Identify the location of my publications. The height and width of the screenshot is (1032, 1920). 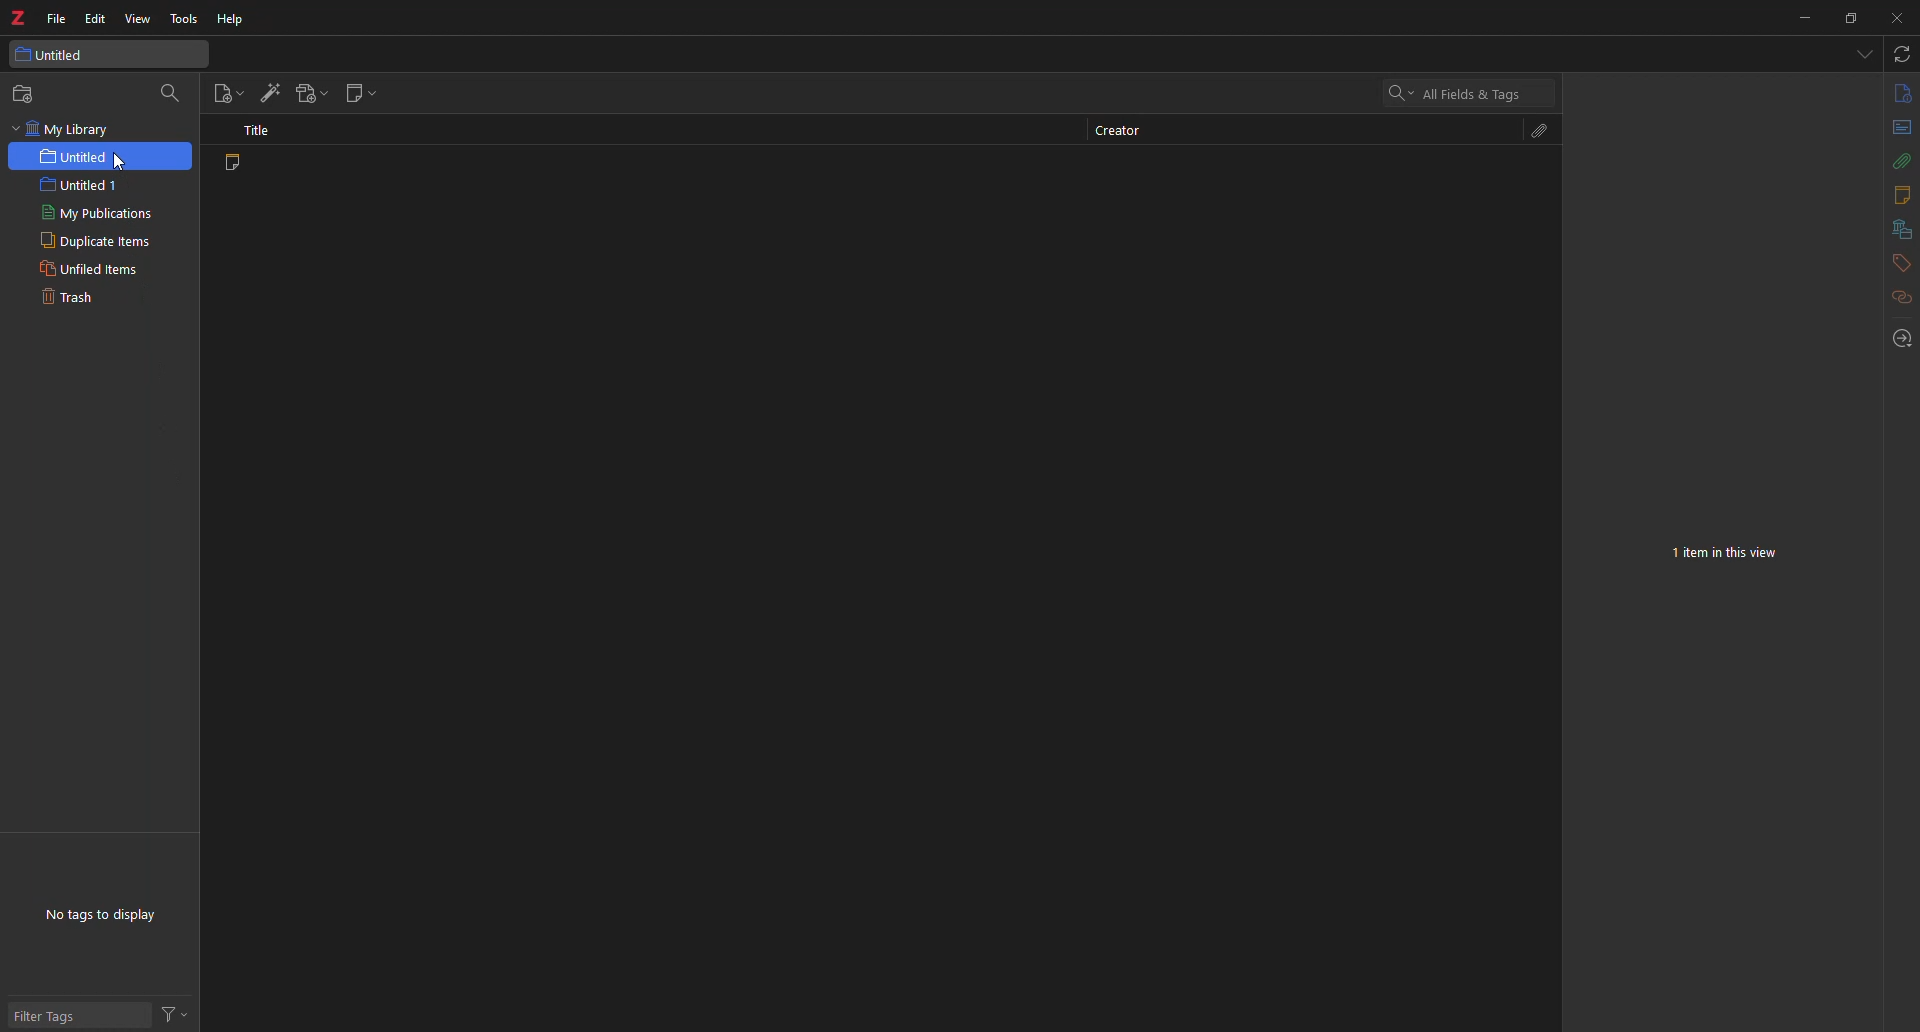
(99, 213).